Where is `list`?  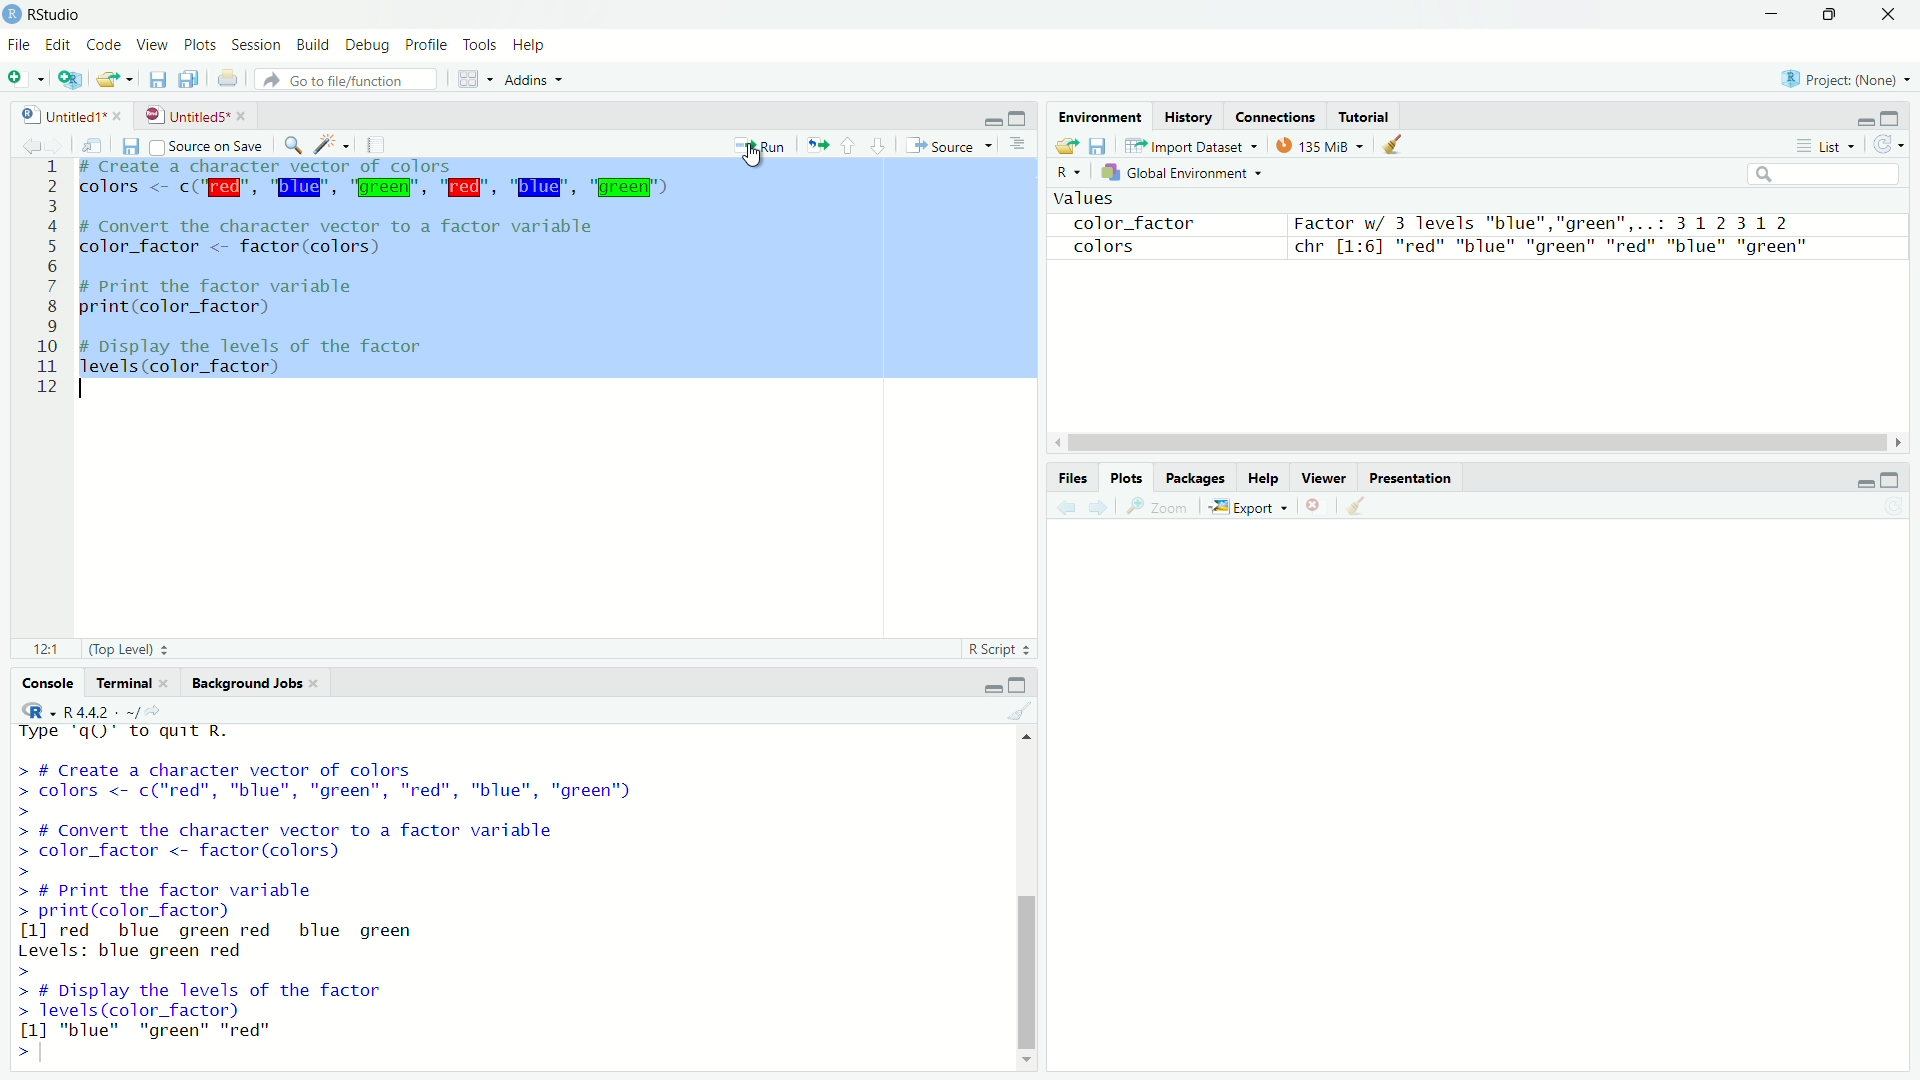 list is located at coordinates (1823, 146).